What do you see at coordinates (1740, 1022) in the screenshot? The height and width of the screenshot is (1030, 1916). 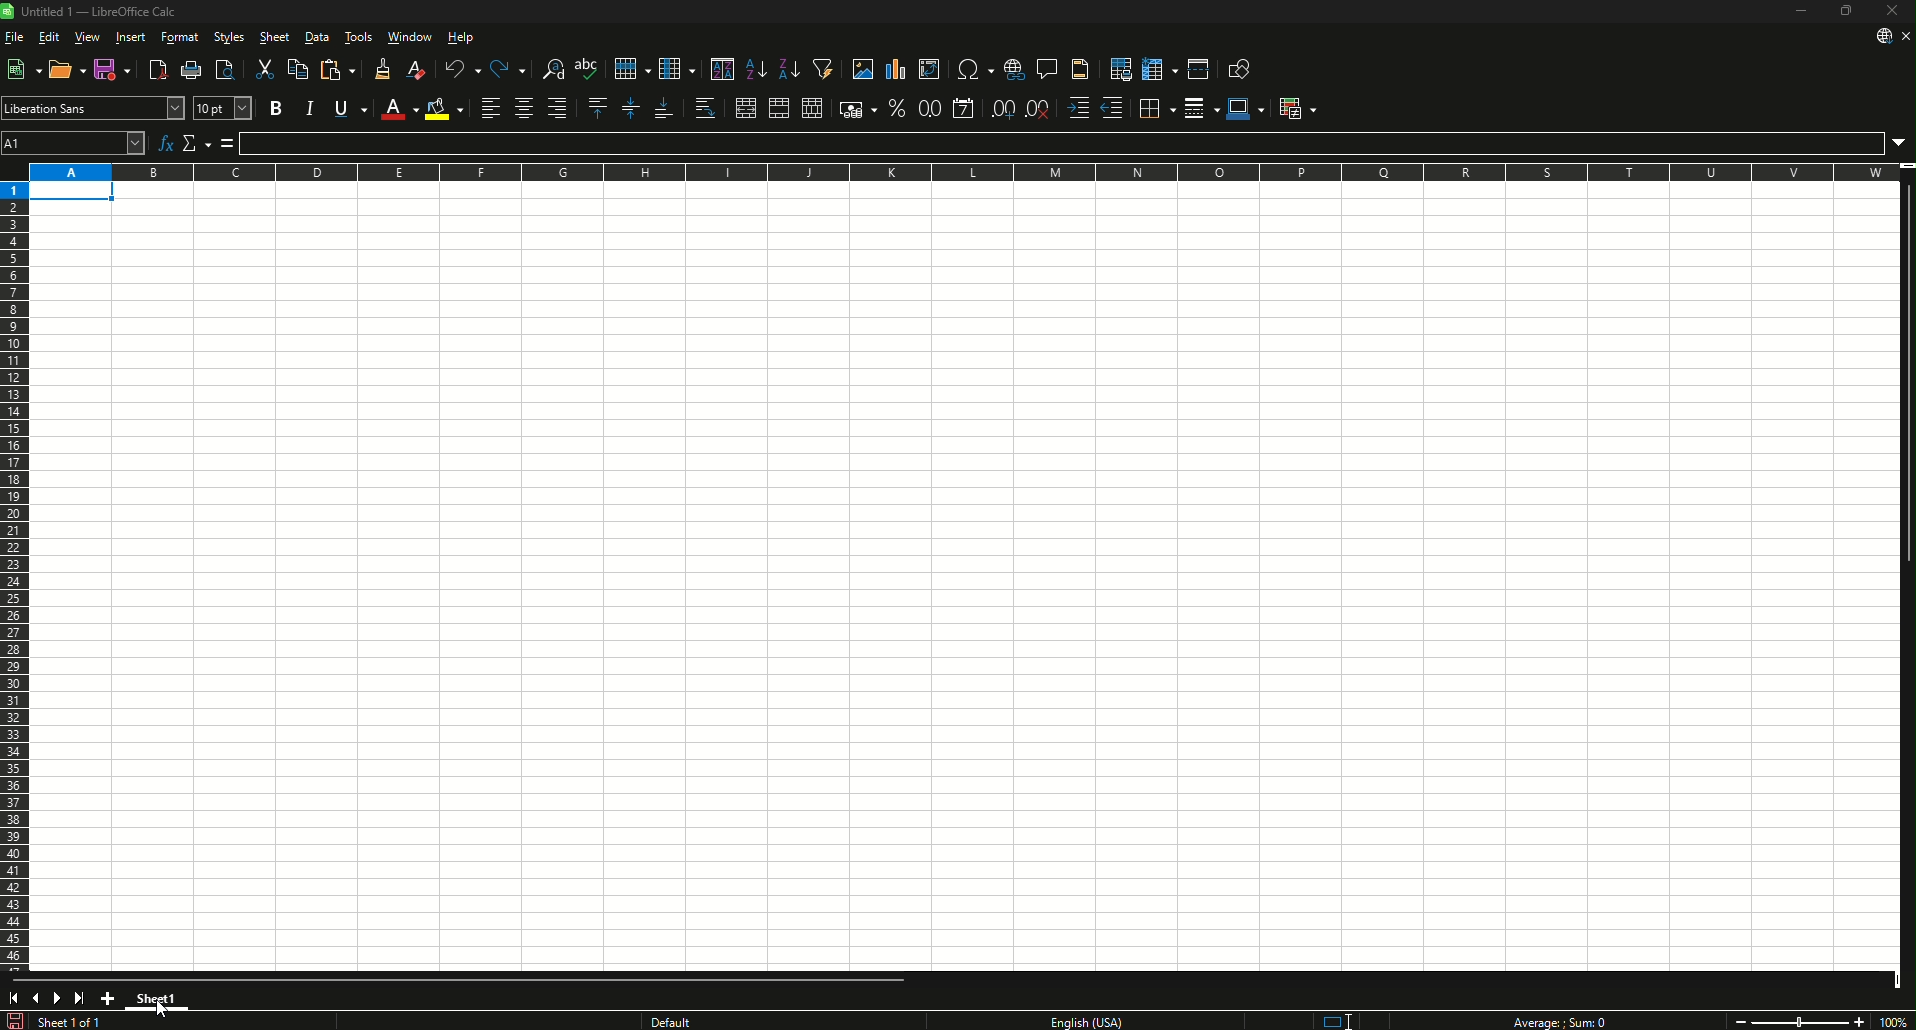 I see `Zoom out` at bounding box center [1740, 1022].